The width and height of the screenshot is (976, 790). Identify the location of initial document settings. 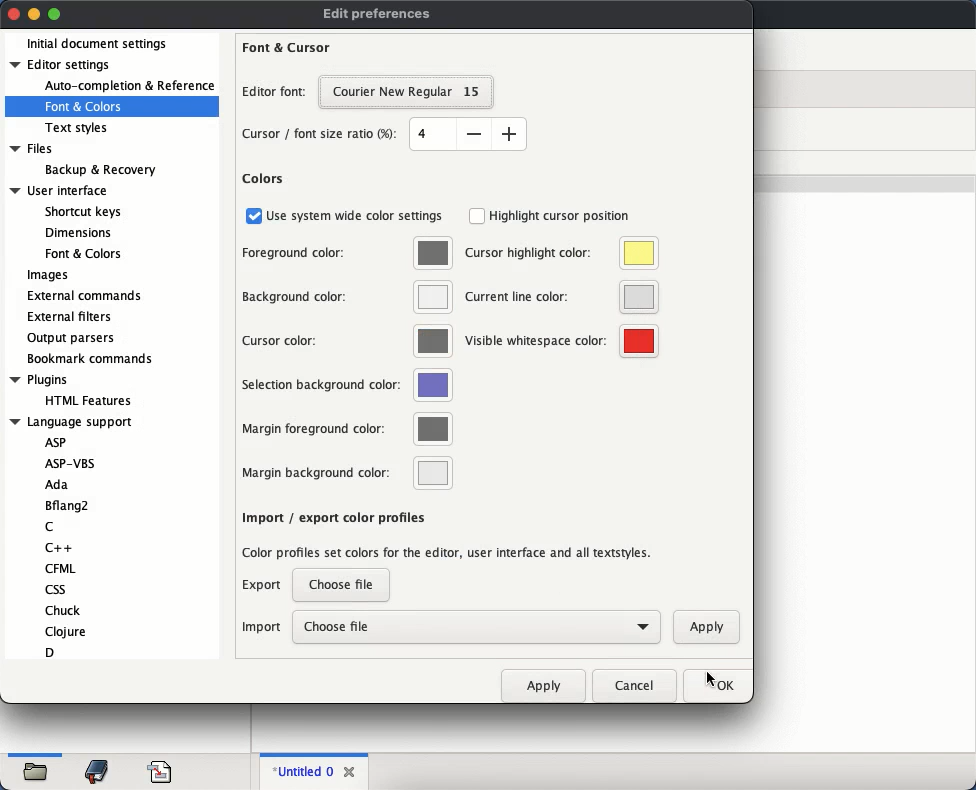
(98, 45).